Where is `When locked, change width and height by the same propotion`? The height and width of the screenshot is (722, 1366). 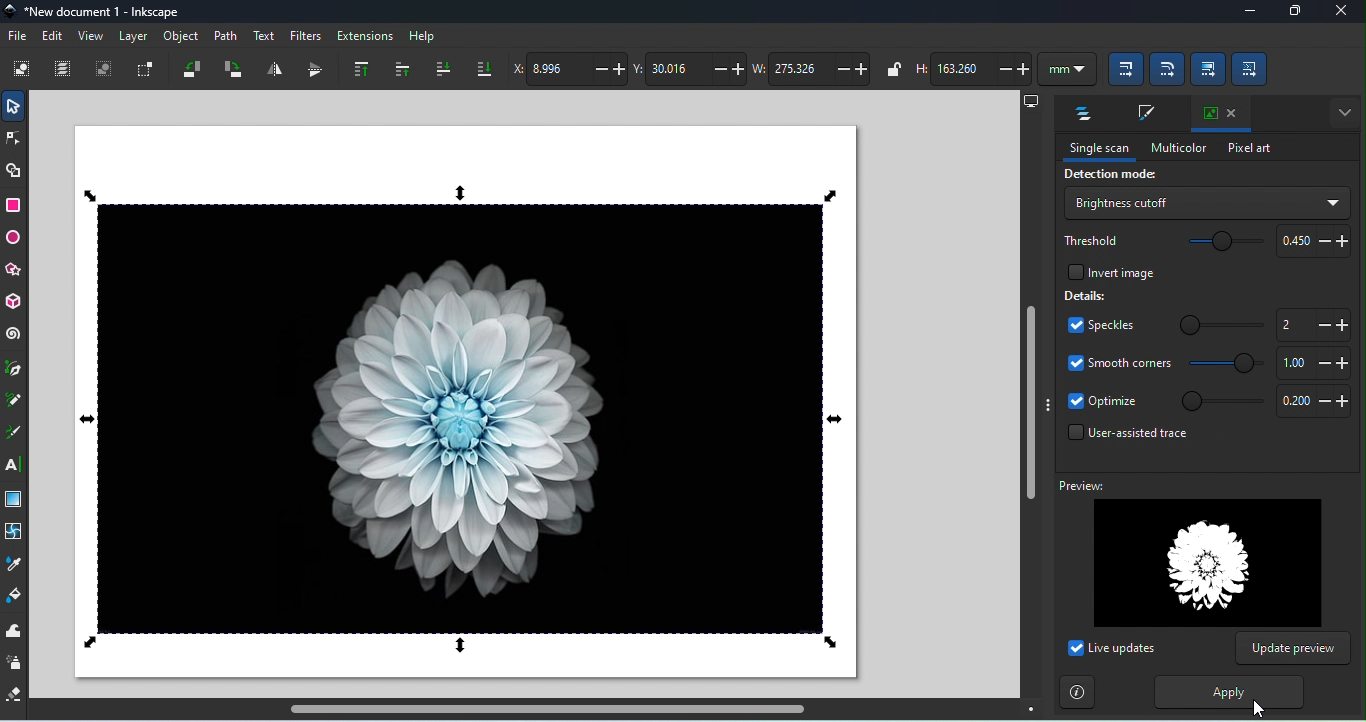 When locked, change width and height by the same propotion is located at coordinates (891, 69).